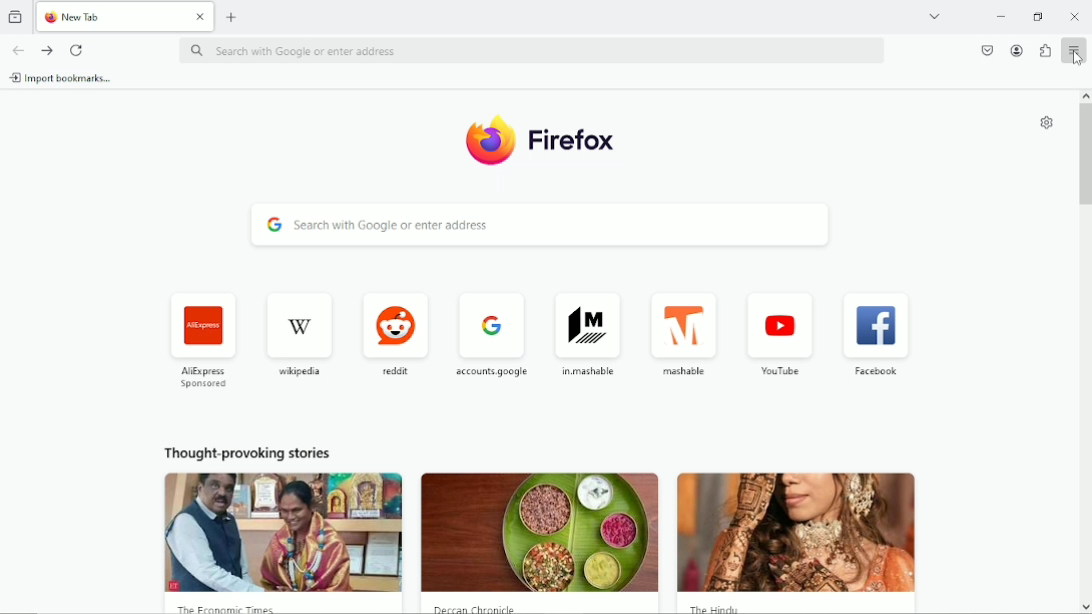  I want to click on List all tabs, so click(934, 15).